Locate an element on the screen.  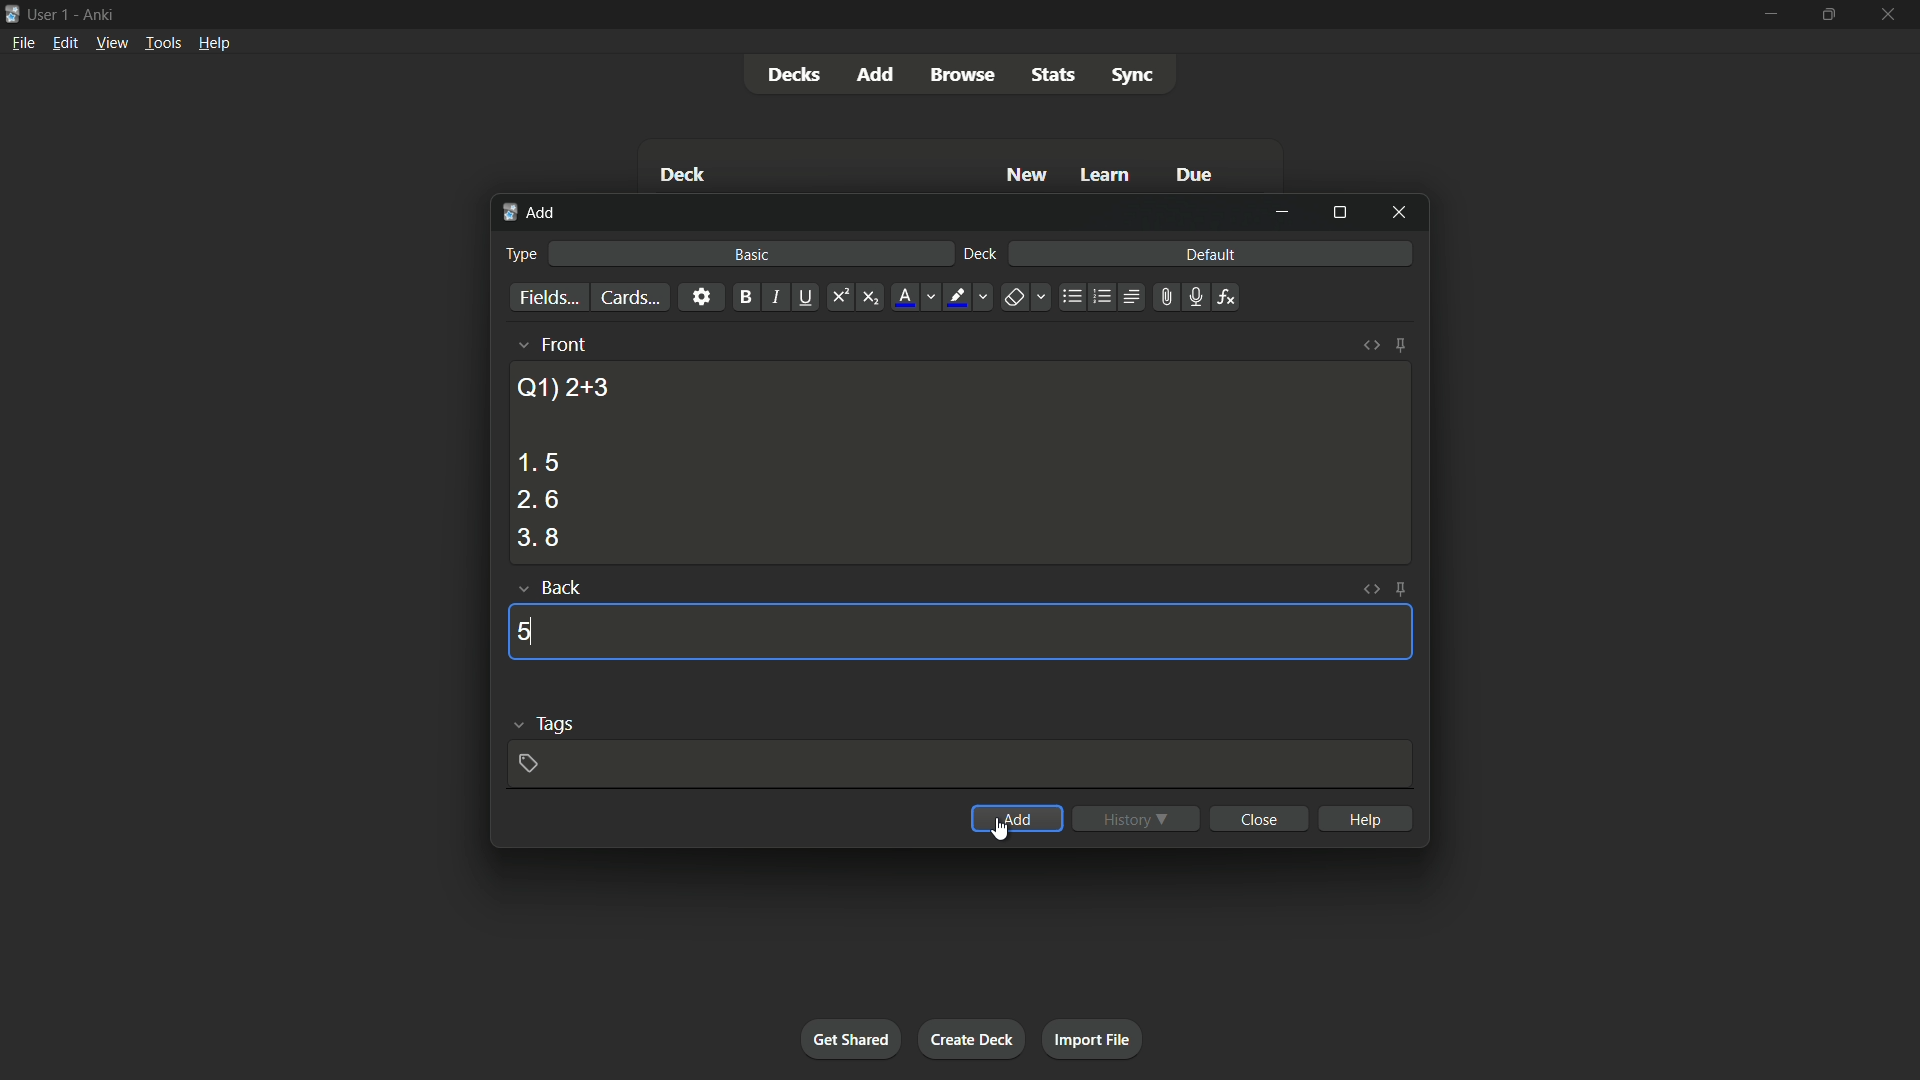
add is located at coordinates (532, 213).